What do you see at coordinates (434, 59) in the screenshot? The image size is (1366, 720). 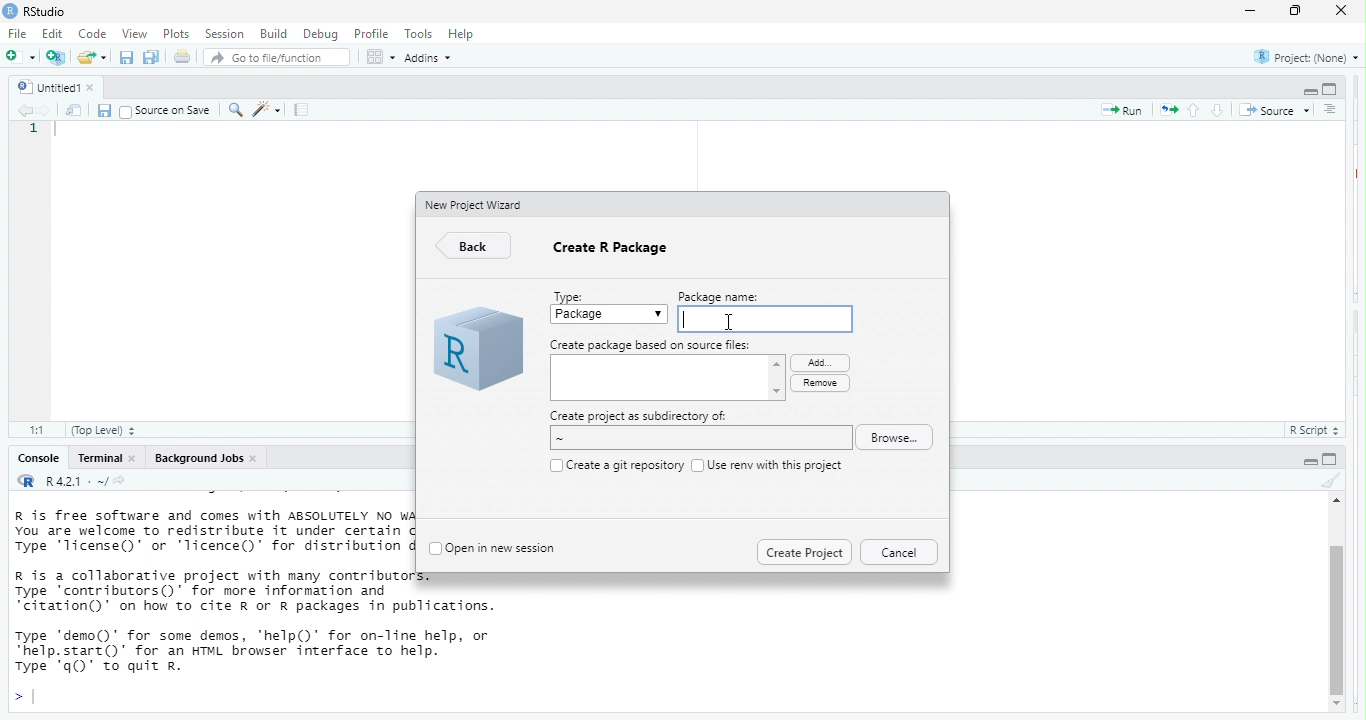 I see `Addins ` at bounding box center [434, 59].